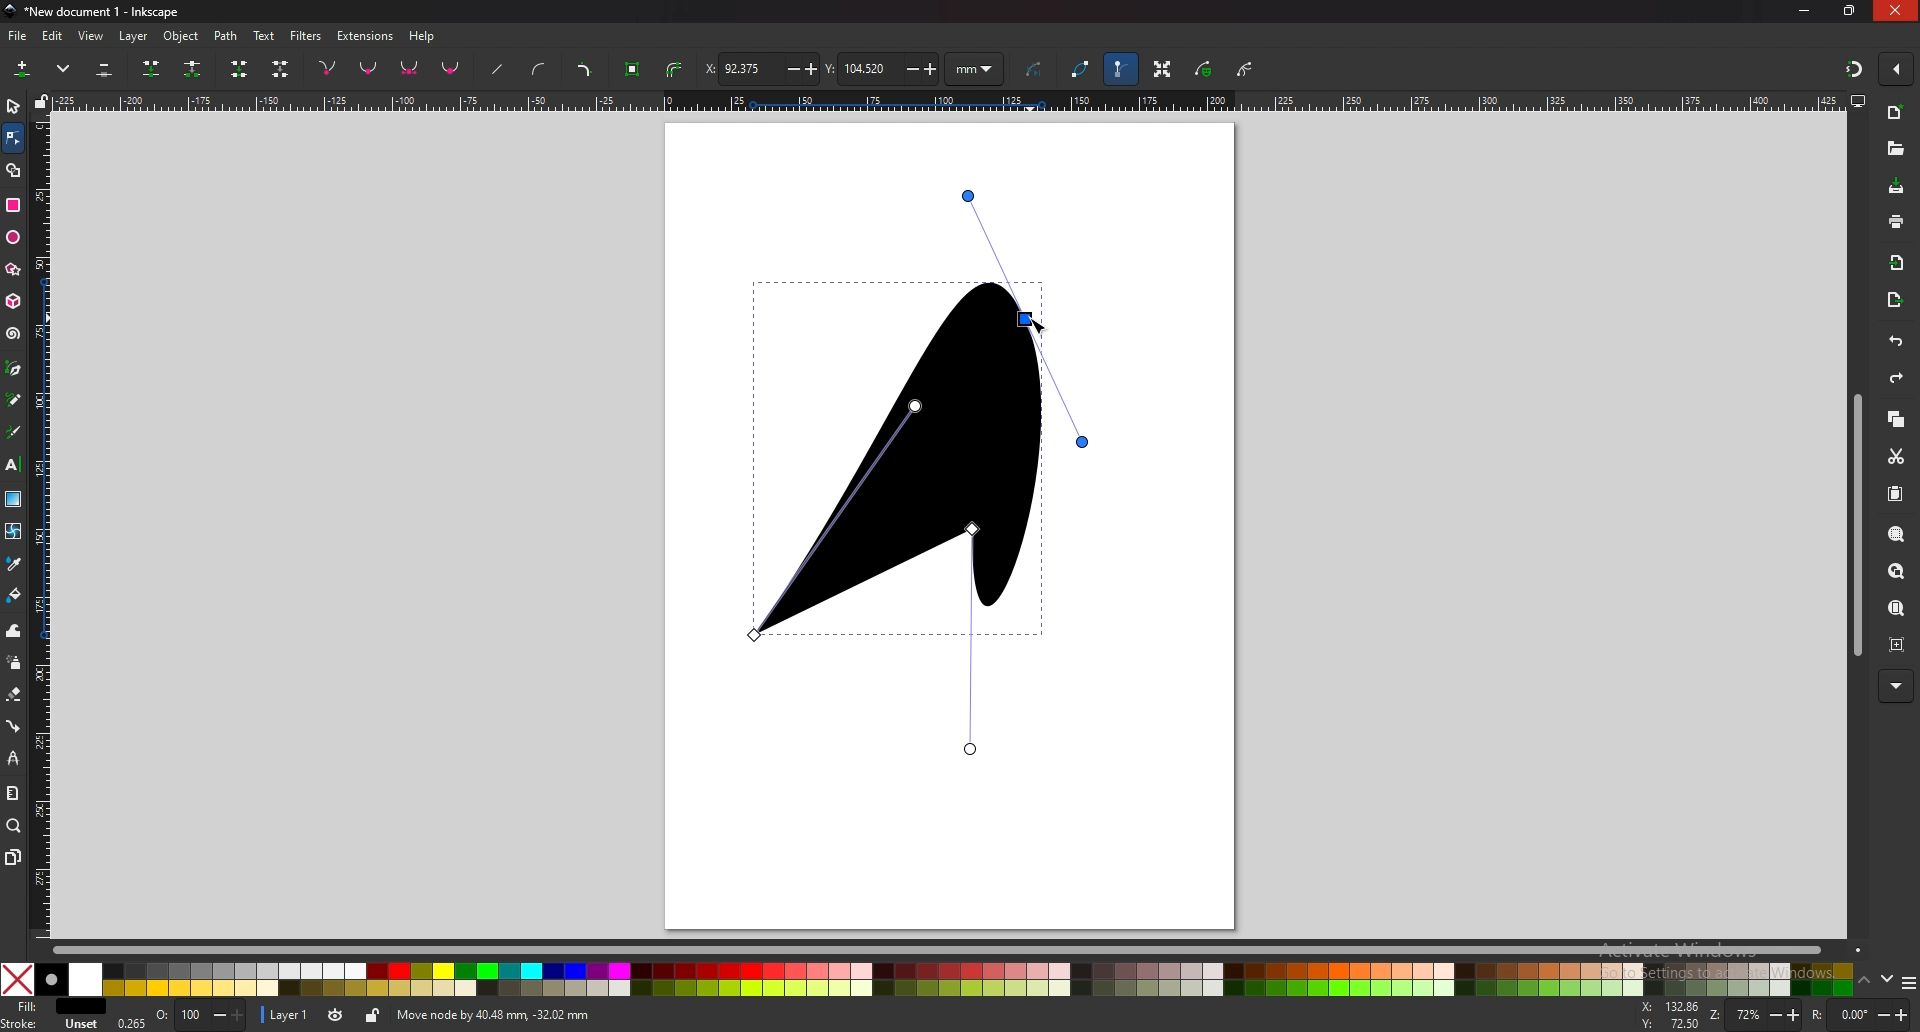 This screenshot has height=1032, width=1920. Describe the element at coordinates (375, 1016) in the screenshot. I see `lock` at that location.